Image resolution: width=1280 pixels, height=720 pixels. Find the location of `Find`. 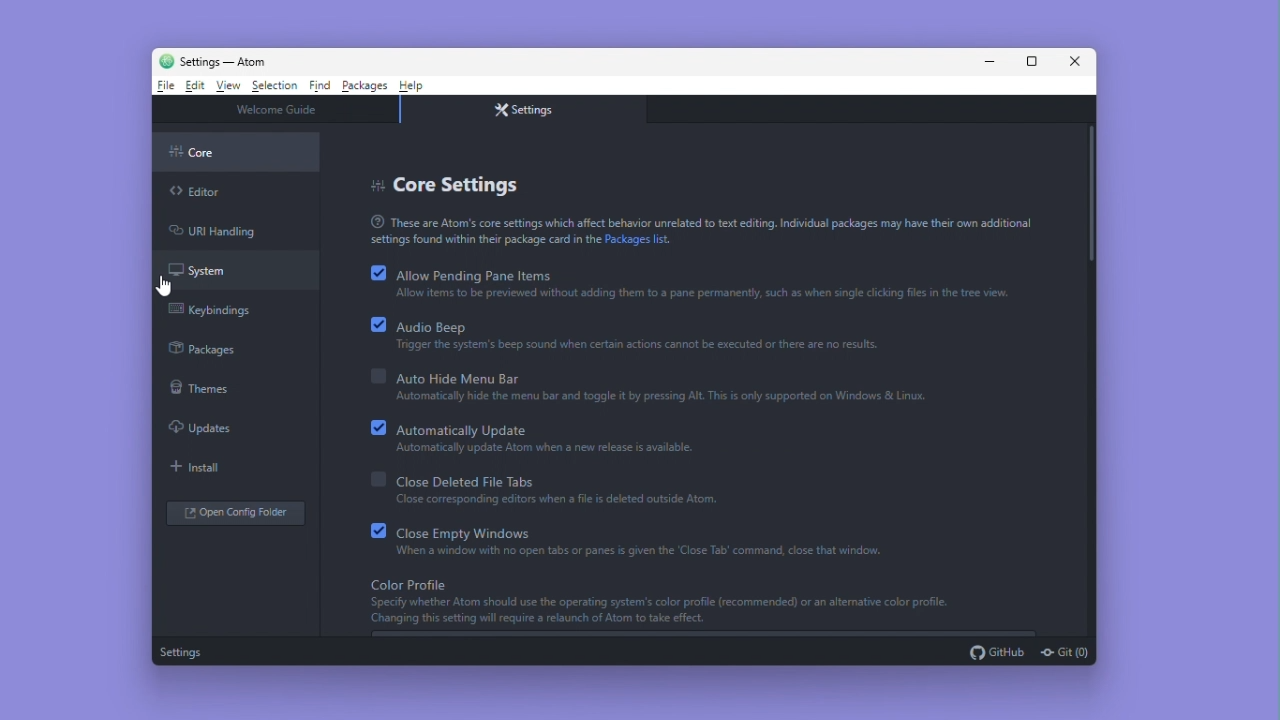

Find is located at coordinates (321, 84).